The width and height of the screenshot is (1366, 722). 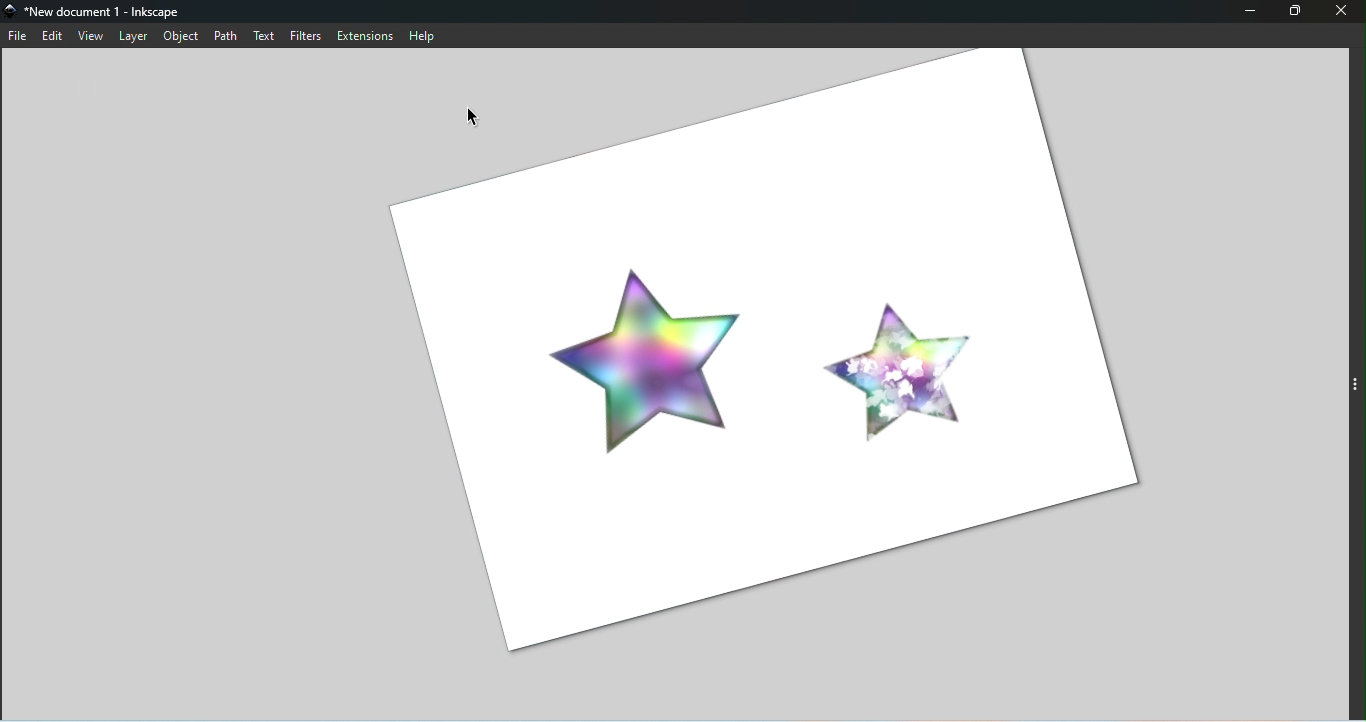 What do you see at coordinates (265, 35) in the screenshot?
I see `Text` at bounding box center [265, 35].